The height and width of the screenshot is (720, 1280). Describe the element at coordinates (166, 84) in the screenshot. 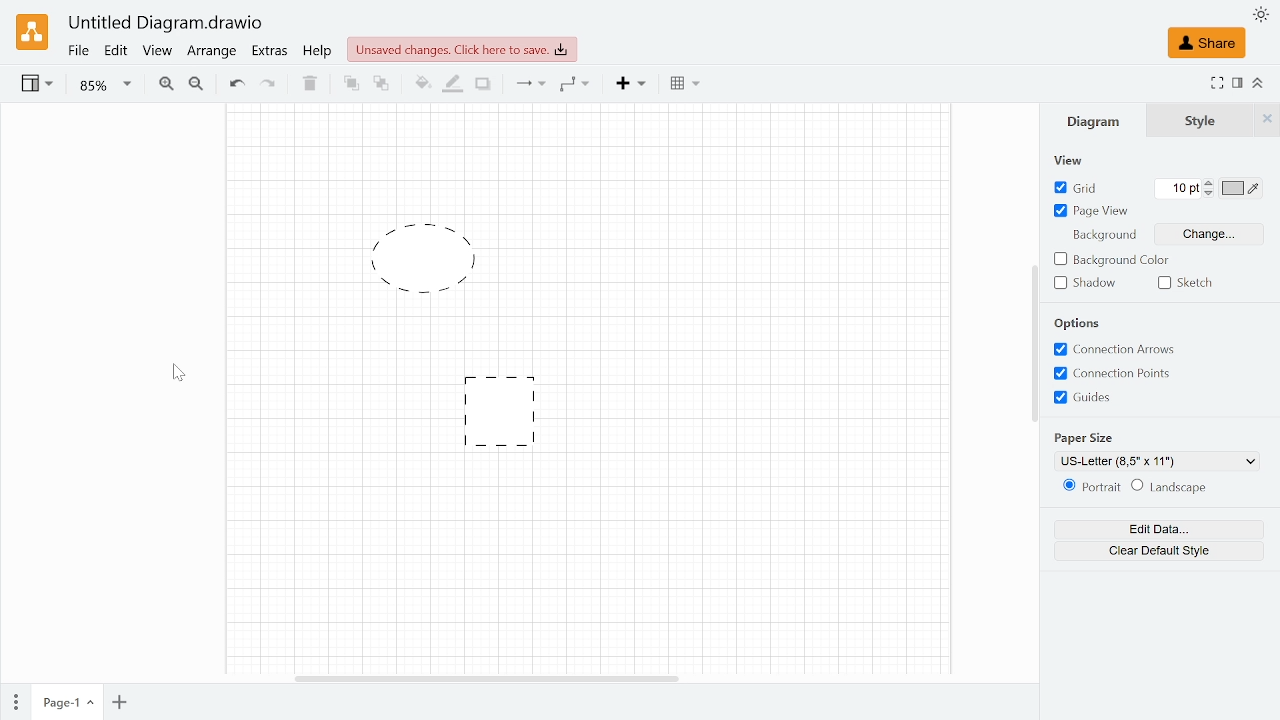

I see `Zoom in` at that location.